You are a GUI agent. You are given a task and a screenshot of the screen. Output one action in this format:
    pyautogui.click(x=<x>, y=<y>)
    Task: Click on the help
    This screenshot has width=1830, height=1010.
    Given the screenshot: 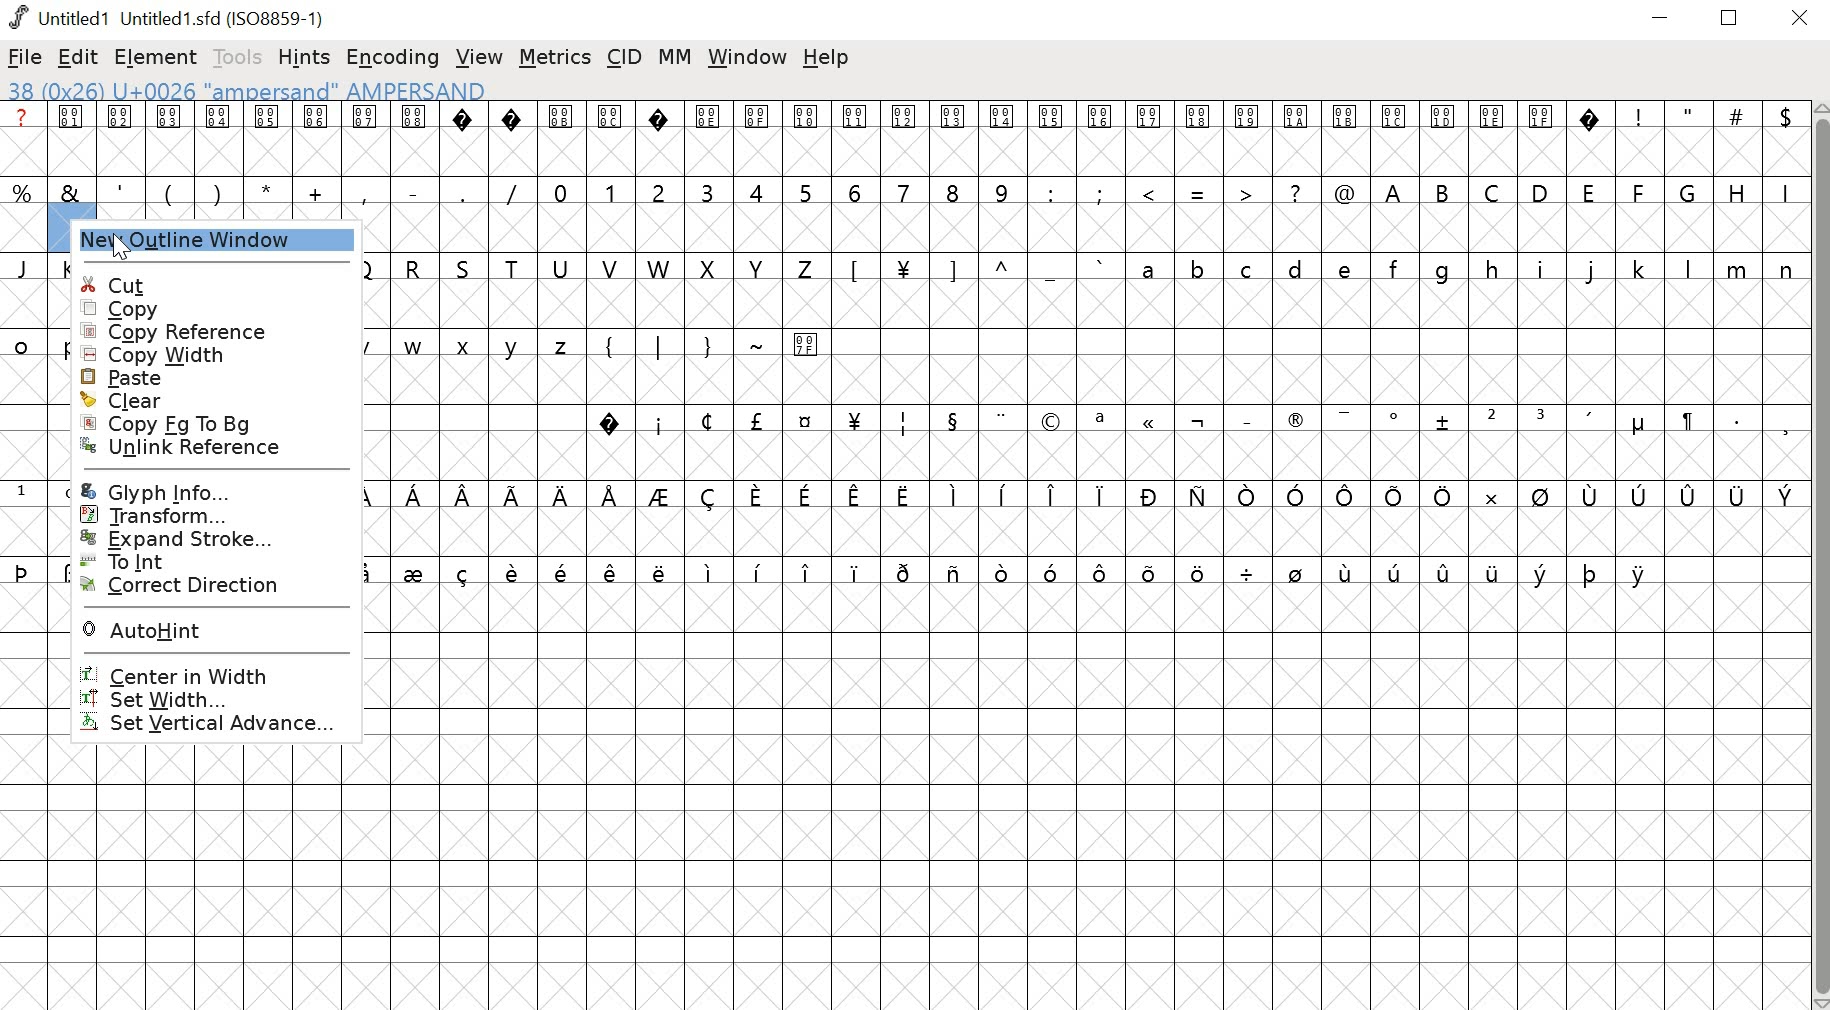 What is the action you would take?
    pyautogui.click(x=829, y=59)
    